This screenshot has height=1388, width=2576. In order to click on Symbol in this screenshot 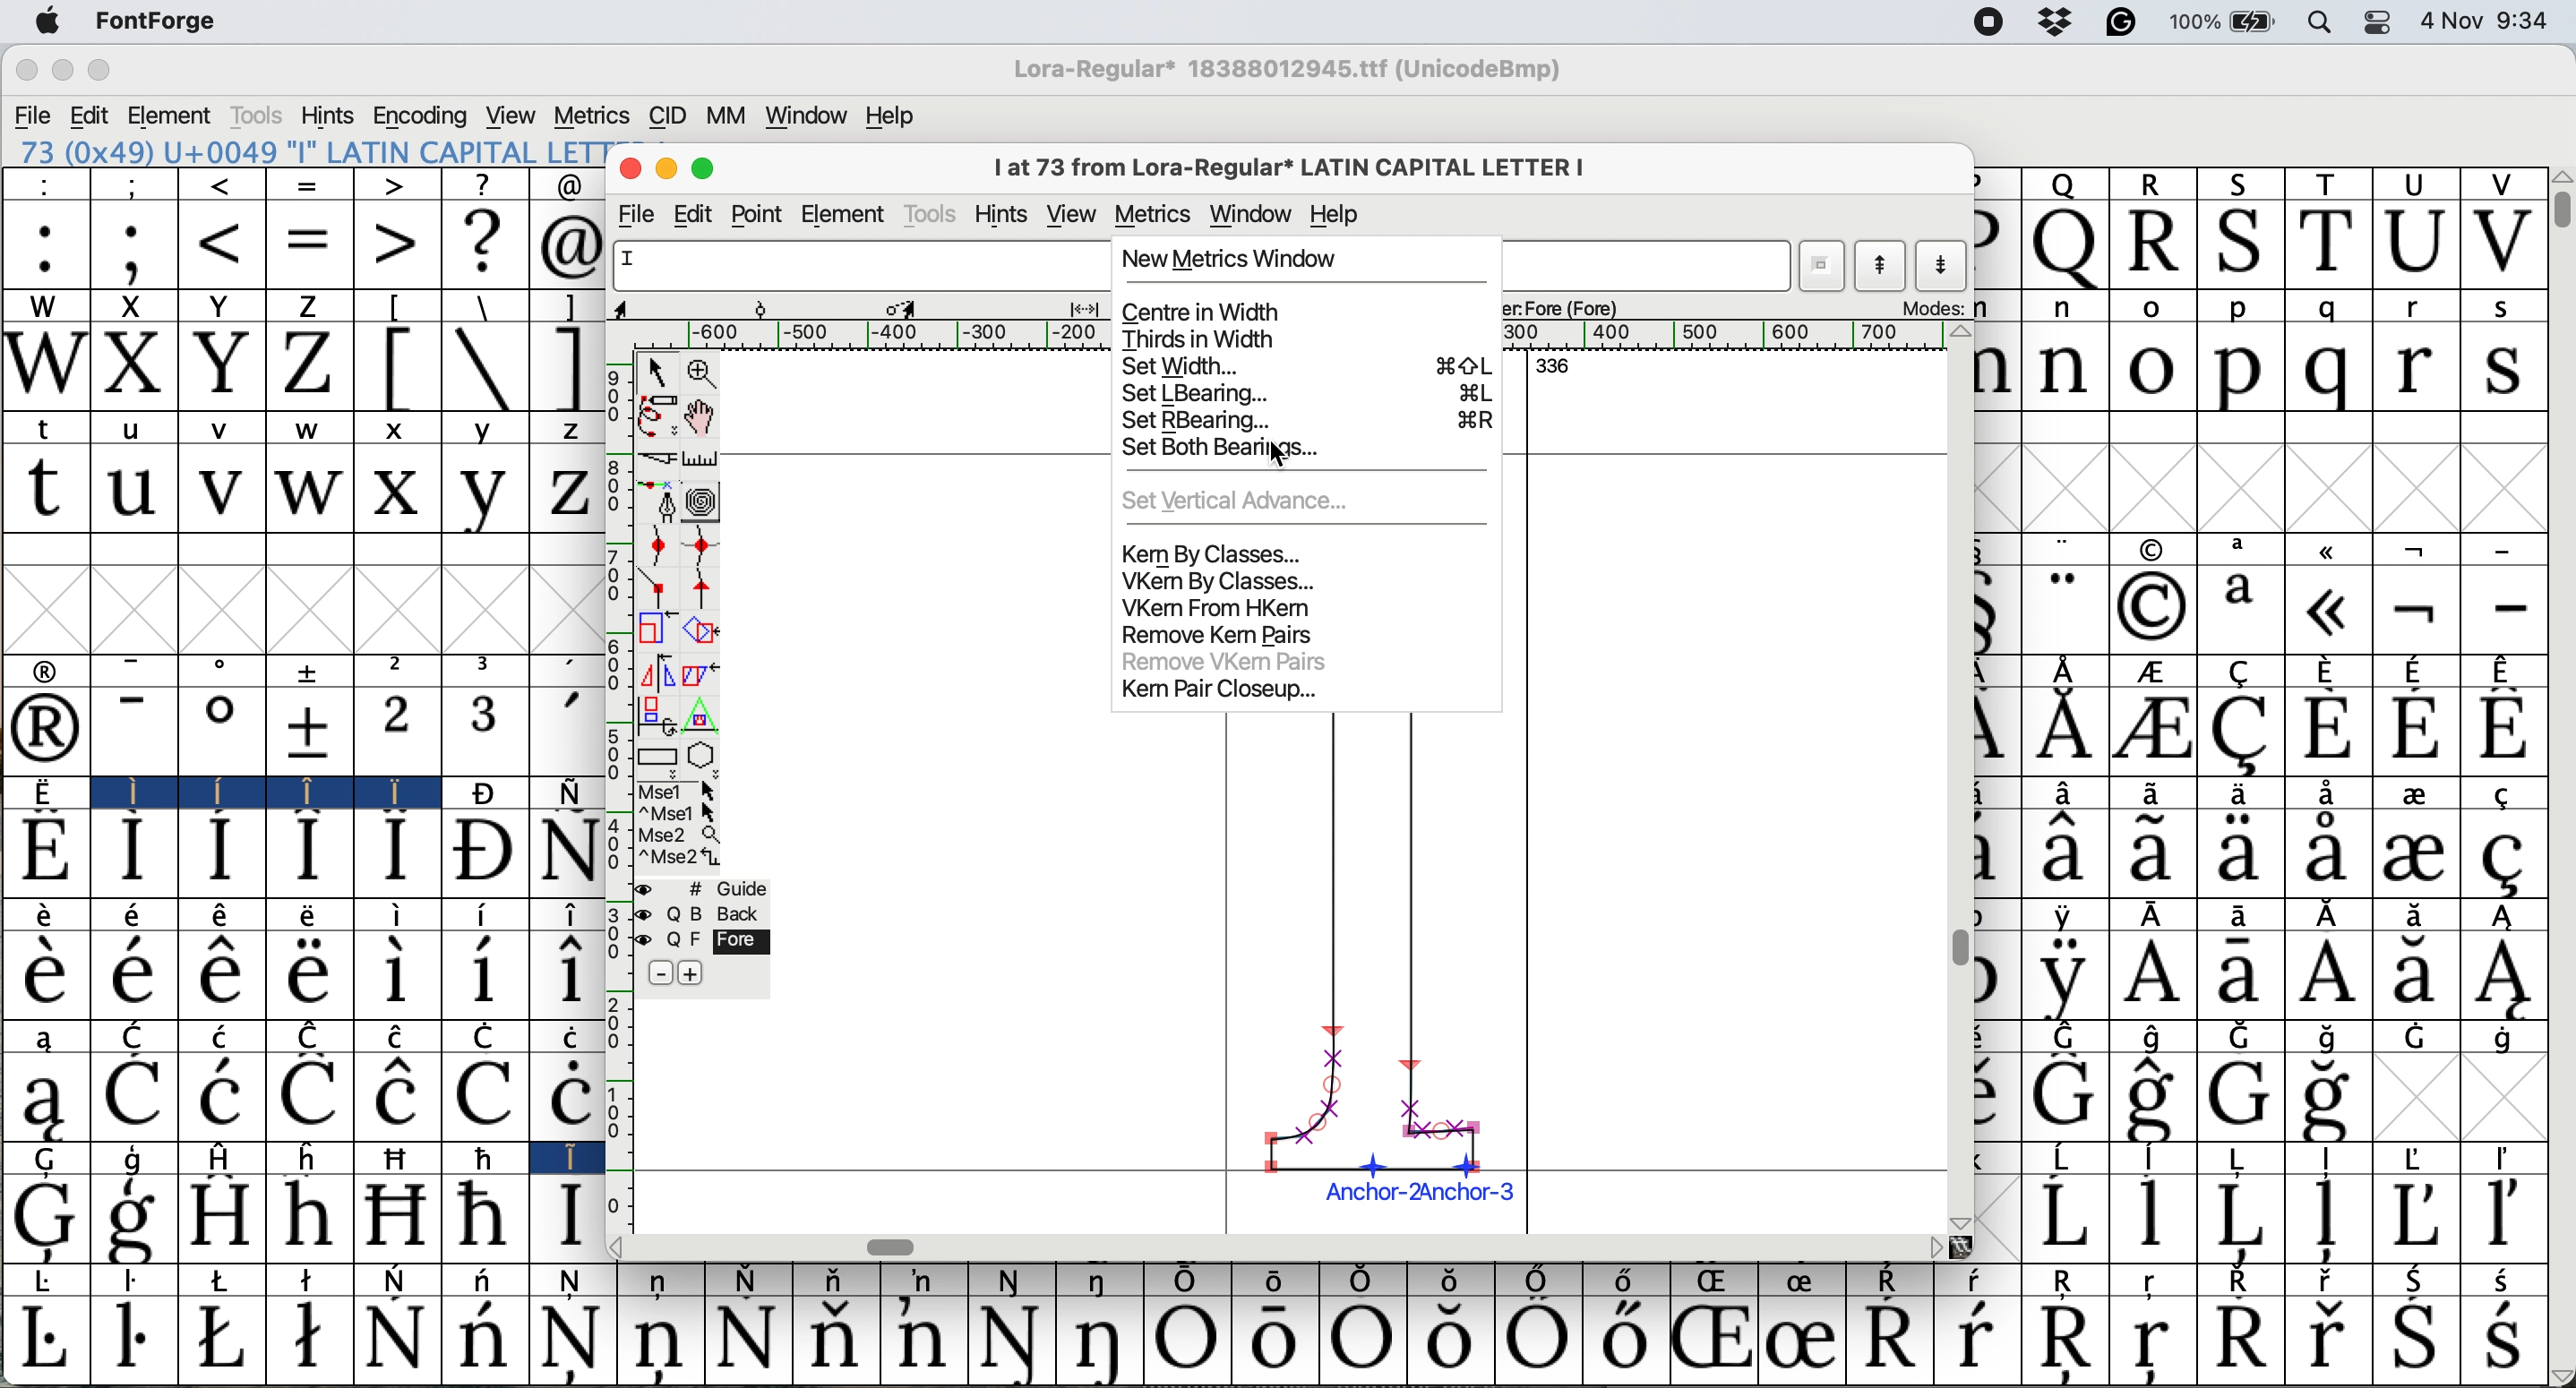, I will do `click(2063, 853)`.